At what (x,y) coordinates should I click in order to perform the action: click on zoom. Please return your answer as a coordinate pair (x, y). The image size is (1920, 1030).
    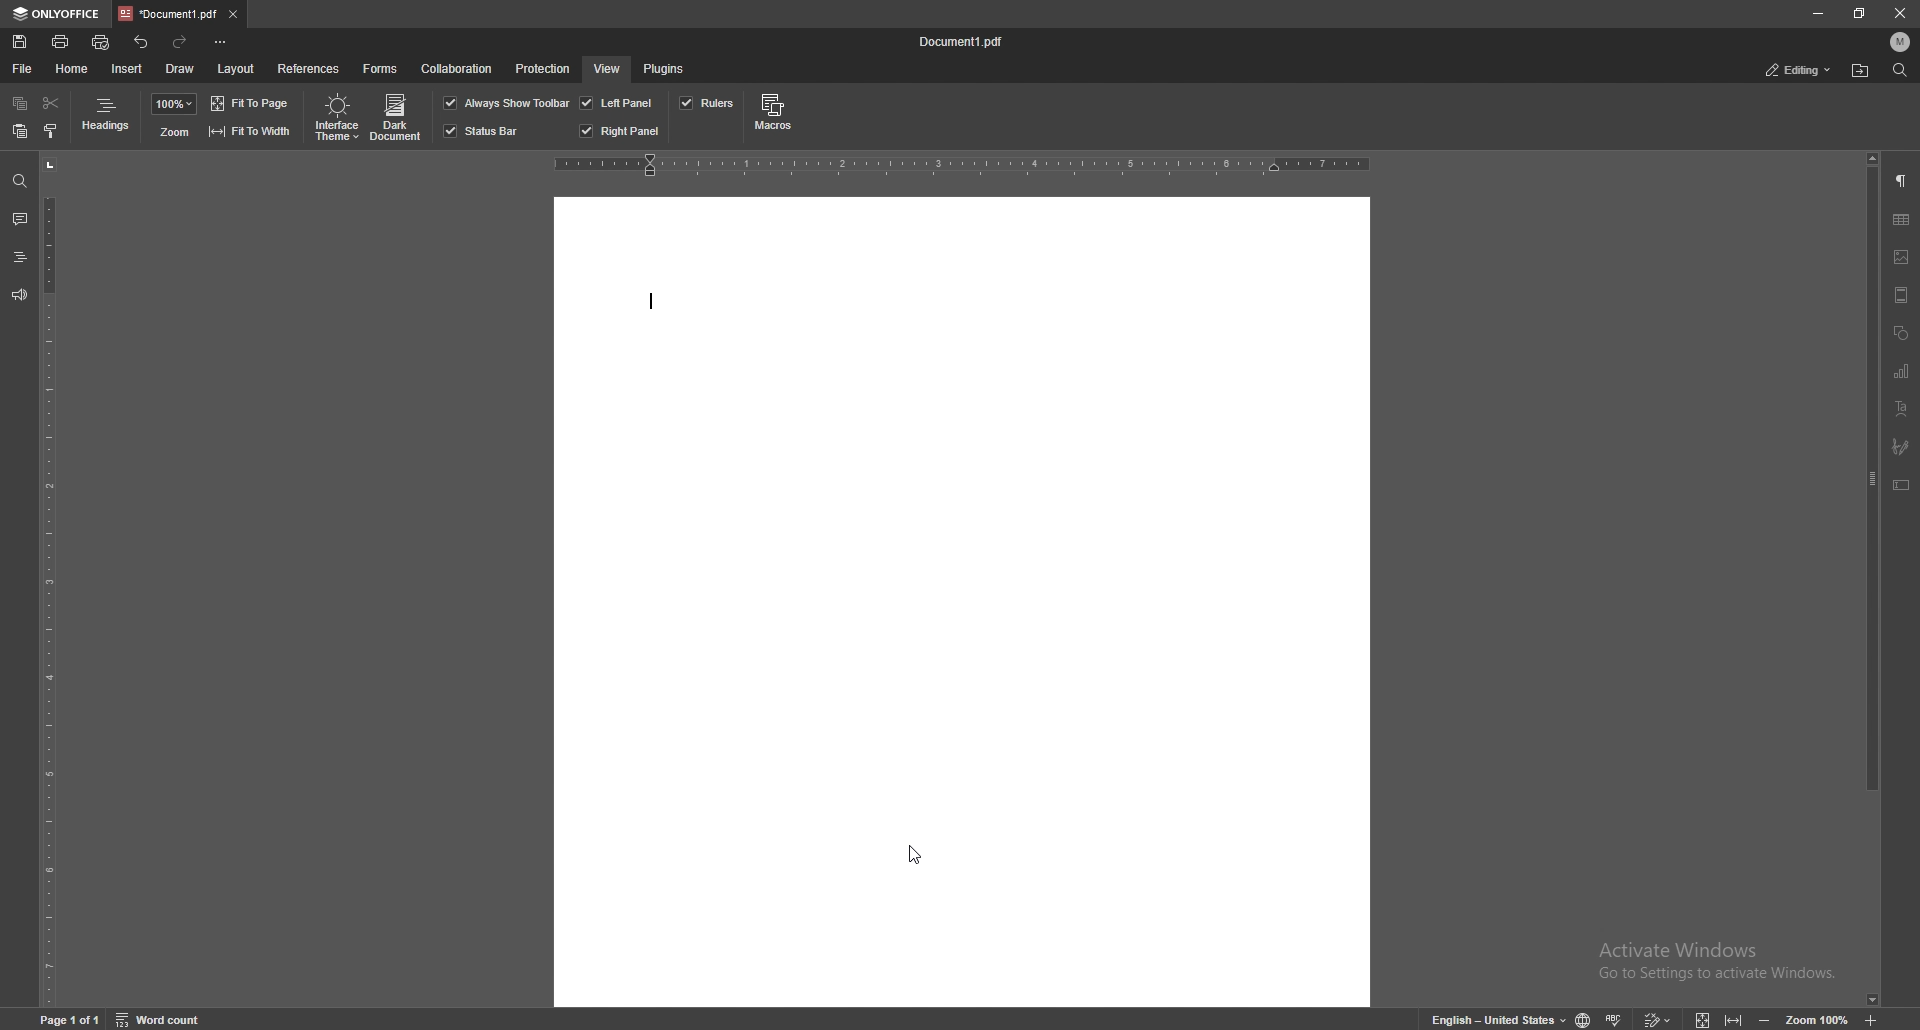
    Looking at the image, I should click on (1818, 1019).